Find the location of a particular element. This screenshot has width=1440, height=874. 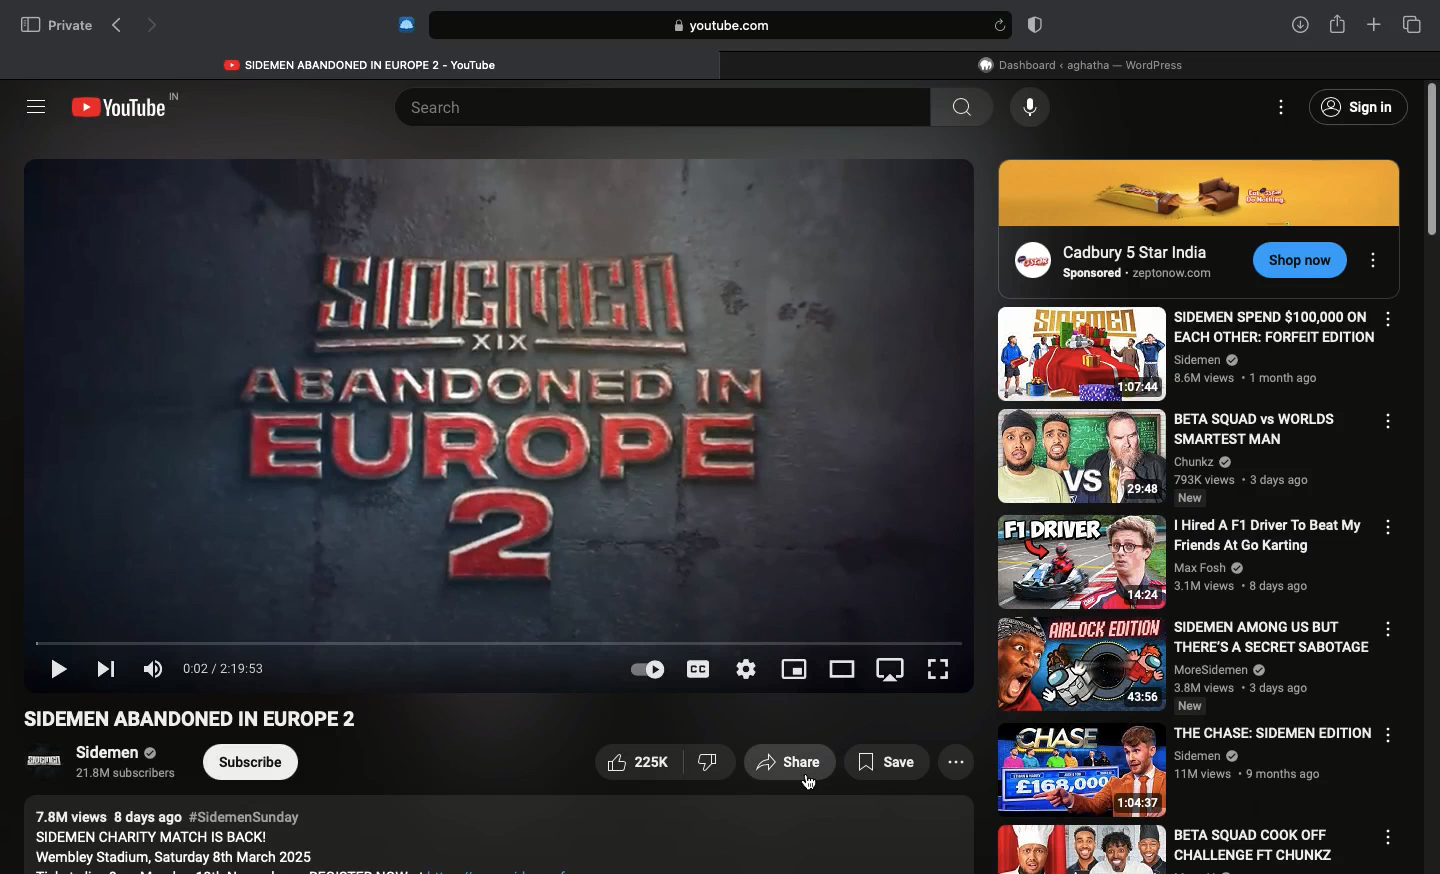

Voice dictation is located at coordinates (1031, 108).